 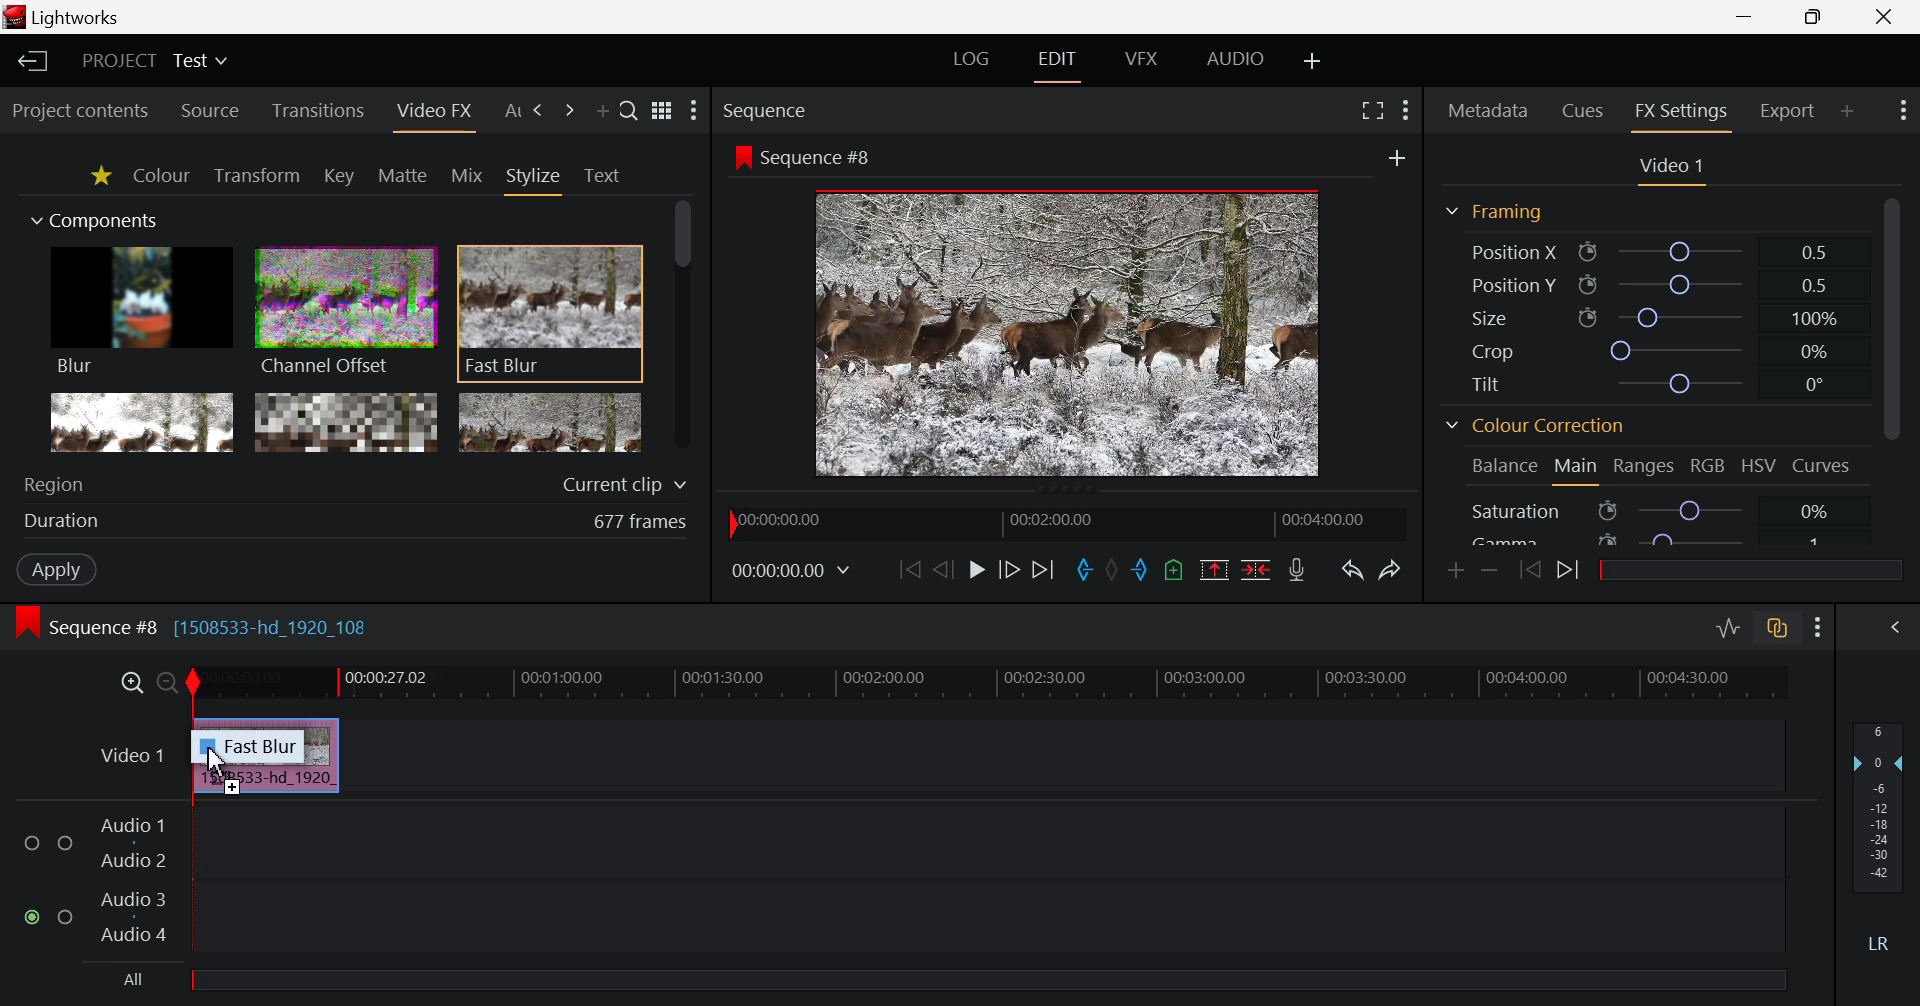 What do you see at coordinates (58, 566) in the screenshot?
I see `Apply` at bounding box center [58, 566].